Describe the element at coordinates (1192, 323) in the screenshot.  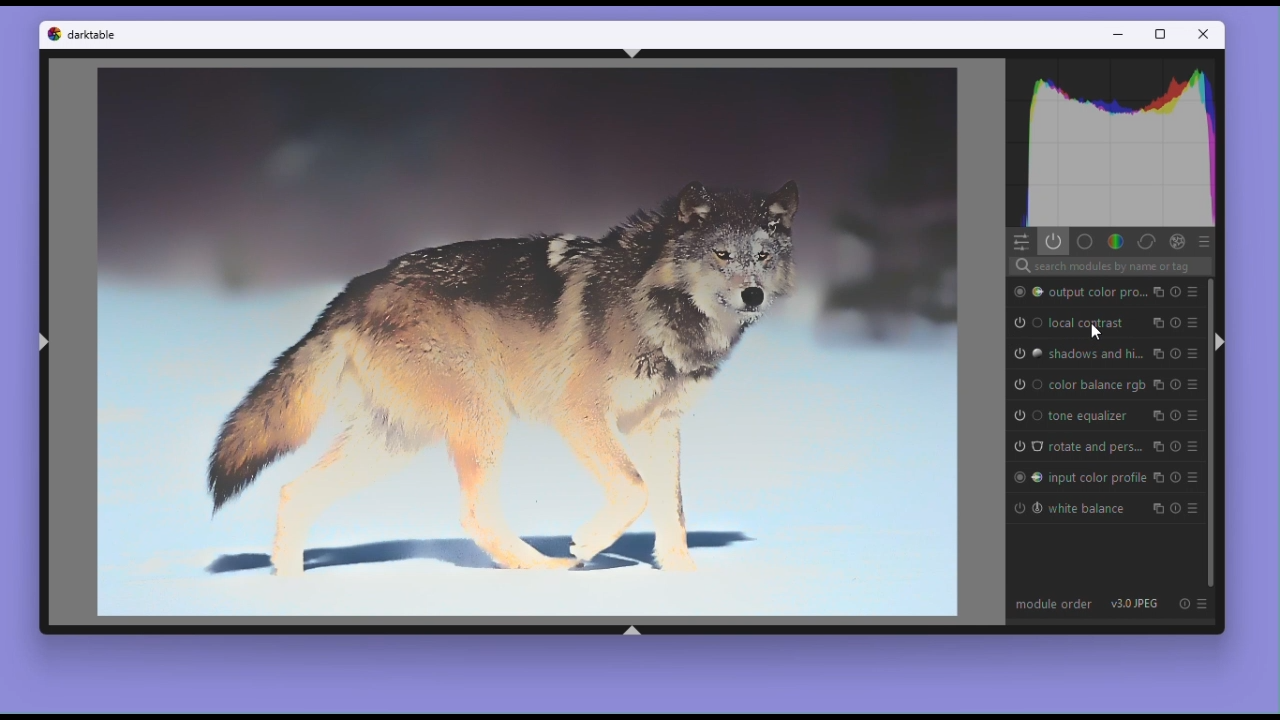
I see `presets` at that location.